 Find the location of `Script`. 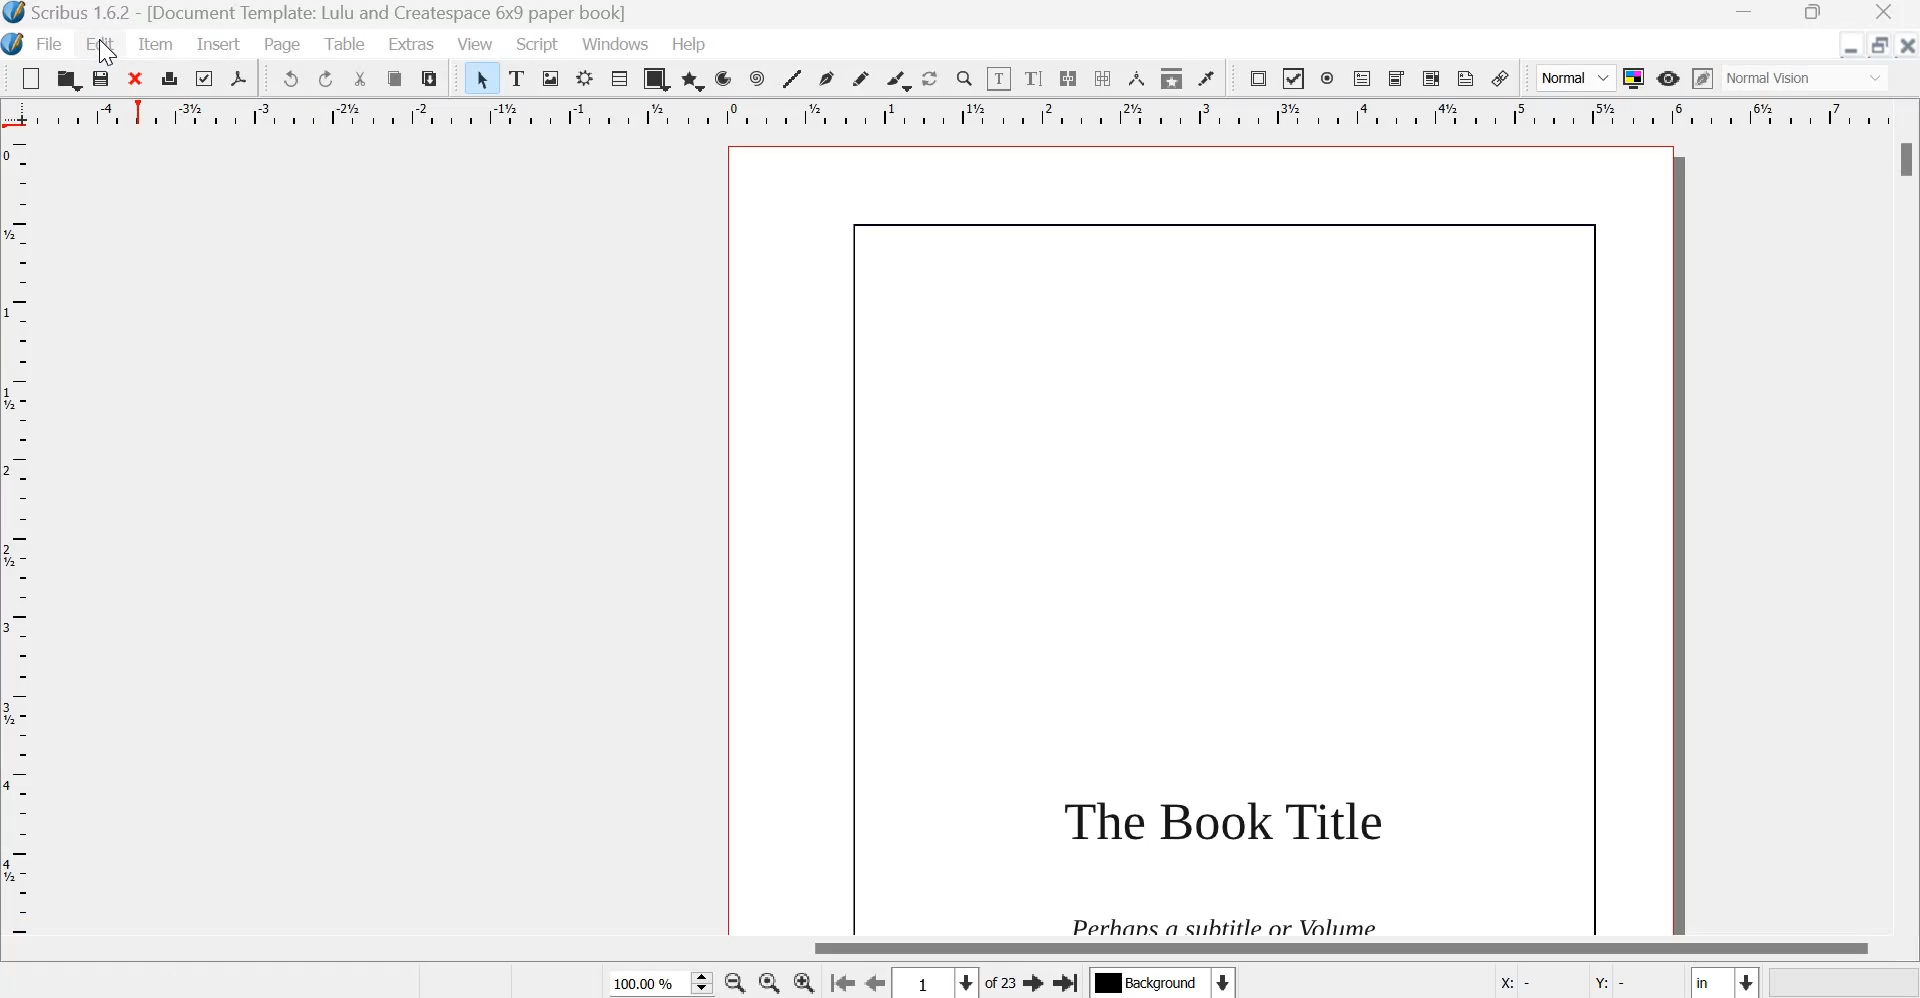

Script is located at coordinates (537, 43).